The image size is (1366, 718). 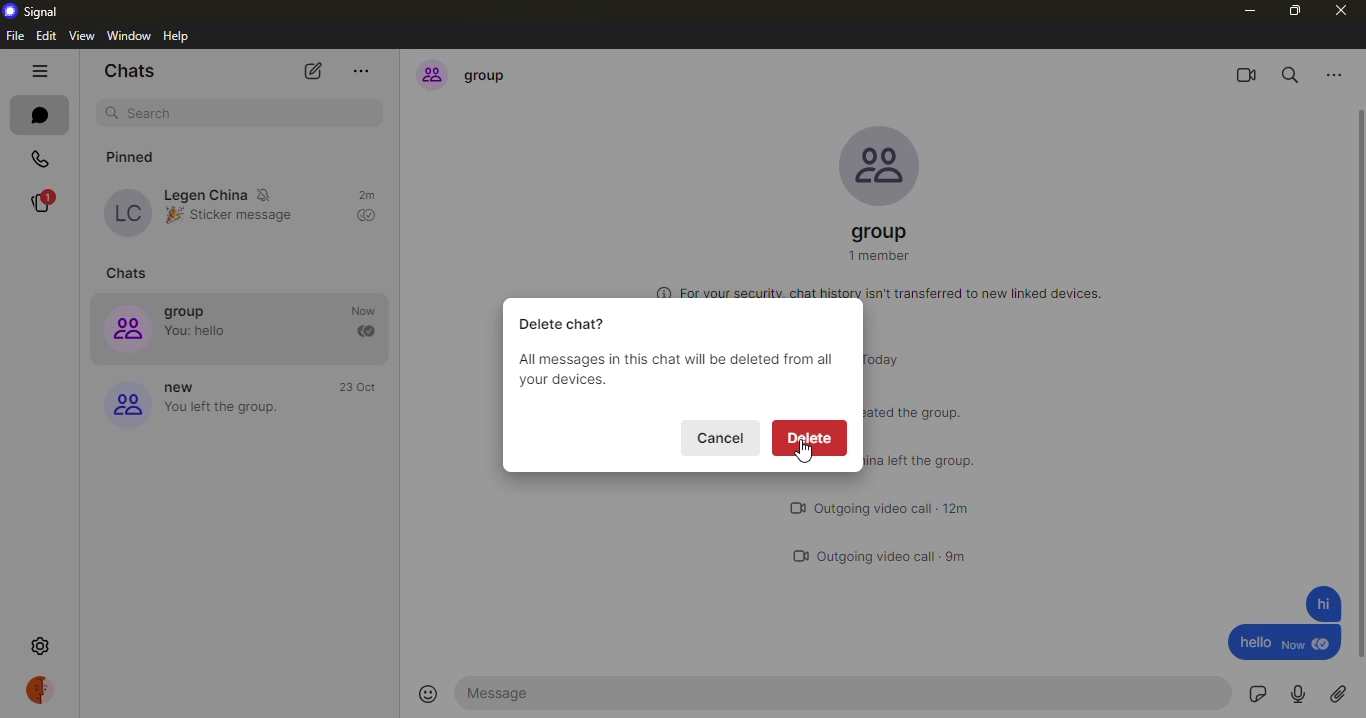 I want to click on calls, so click(x=38, y=157).